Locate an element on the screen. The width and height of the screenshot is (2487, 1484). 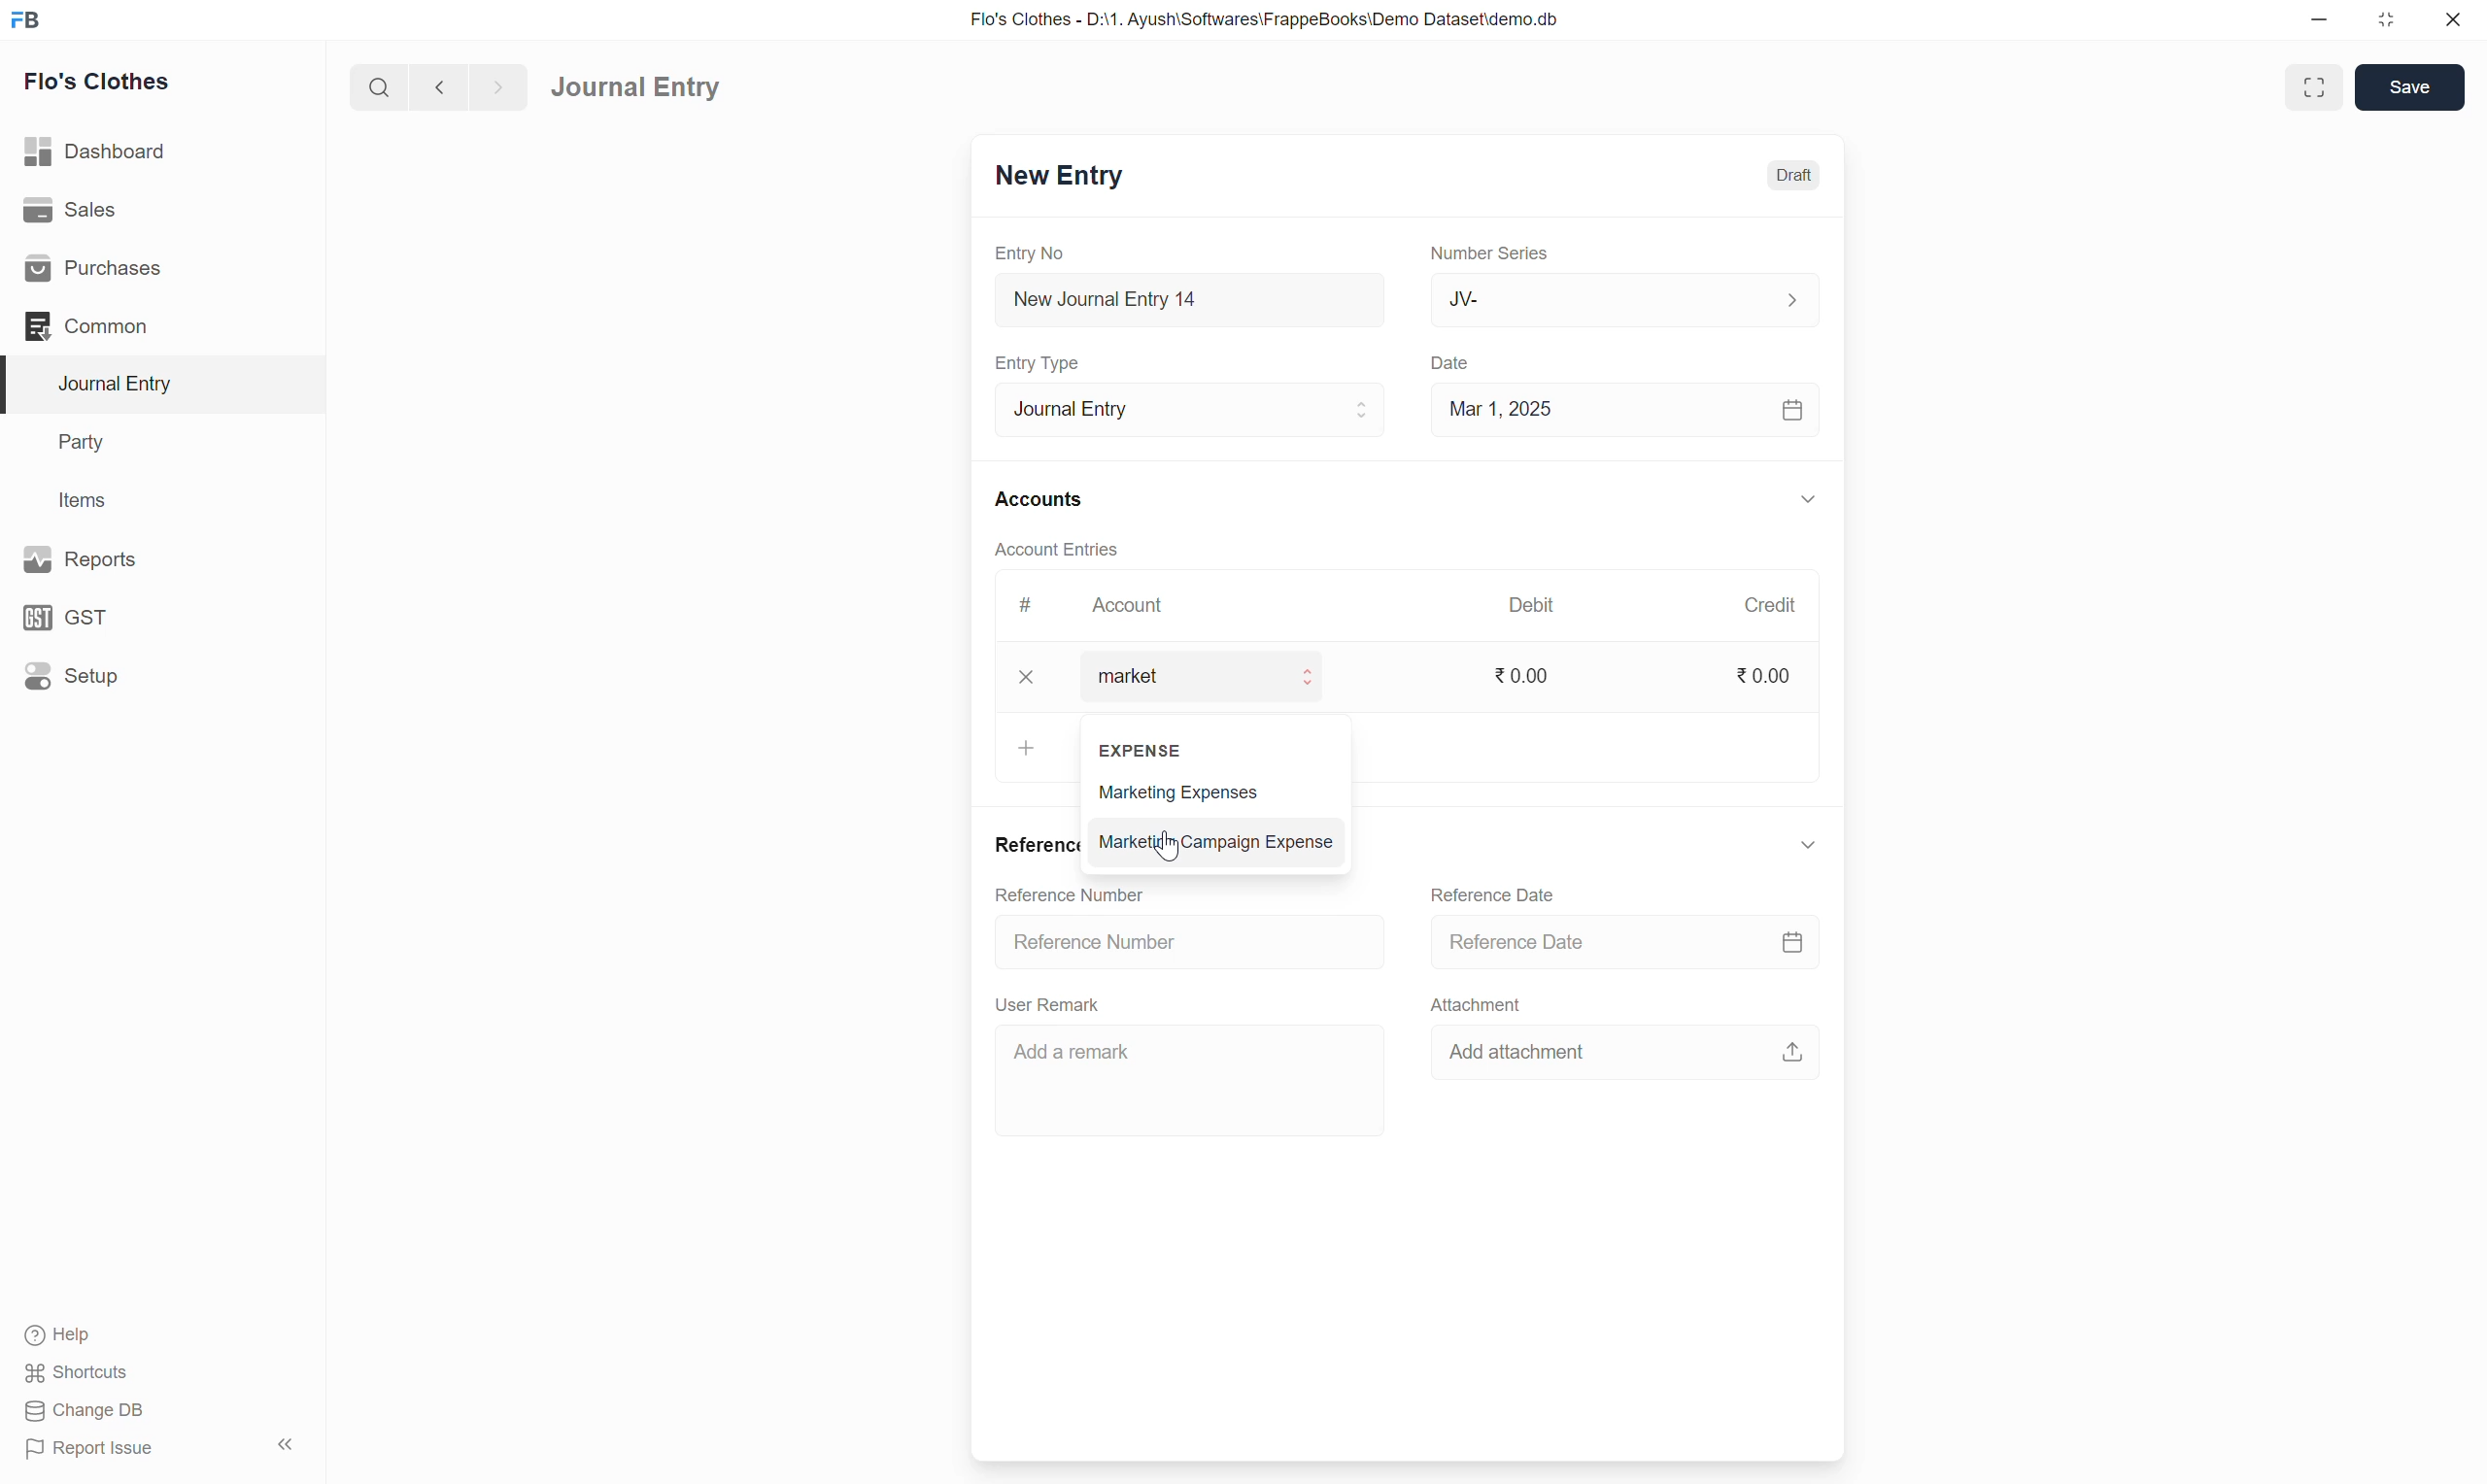
FB is located at coordinates (26, 20).